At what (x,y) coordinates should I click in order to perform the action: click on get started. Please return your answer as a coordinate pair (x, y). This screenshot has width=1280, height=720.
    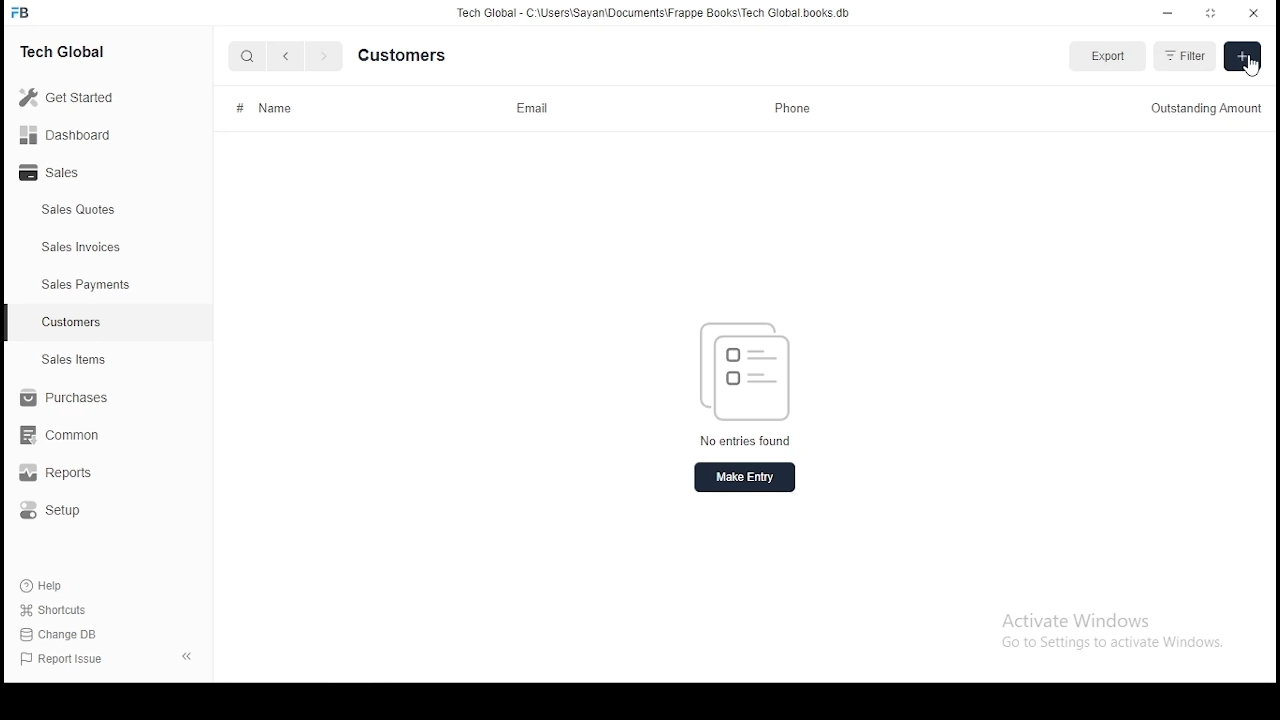
    Looking at the image, I should click on (69, 97).